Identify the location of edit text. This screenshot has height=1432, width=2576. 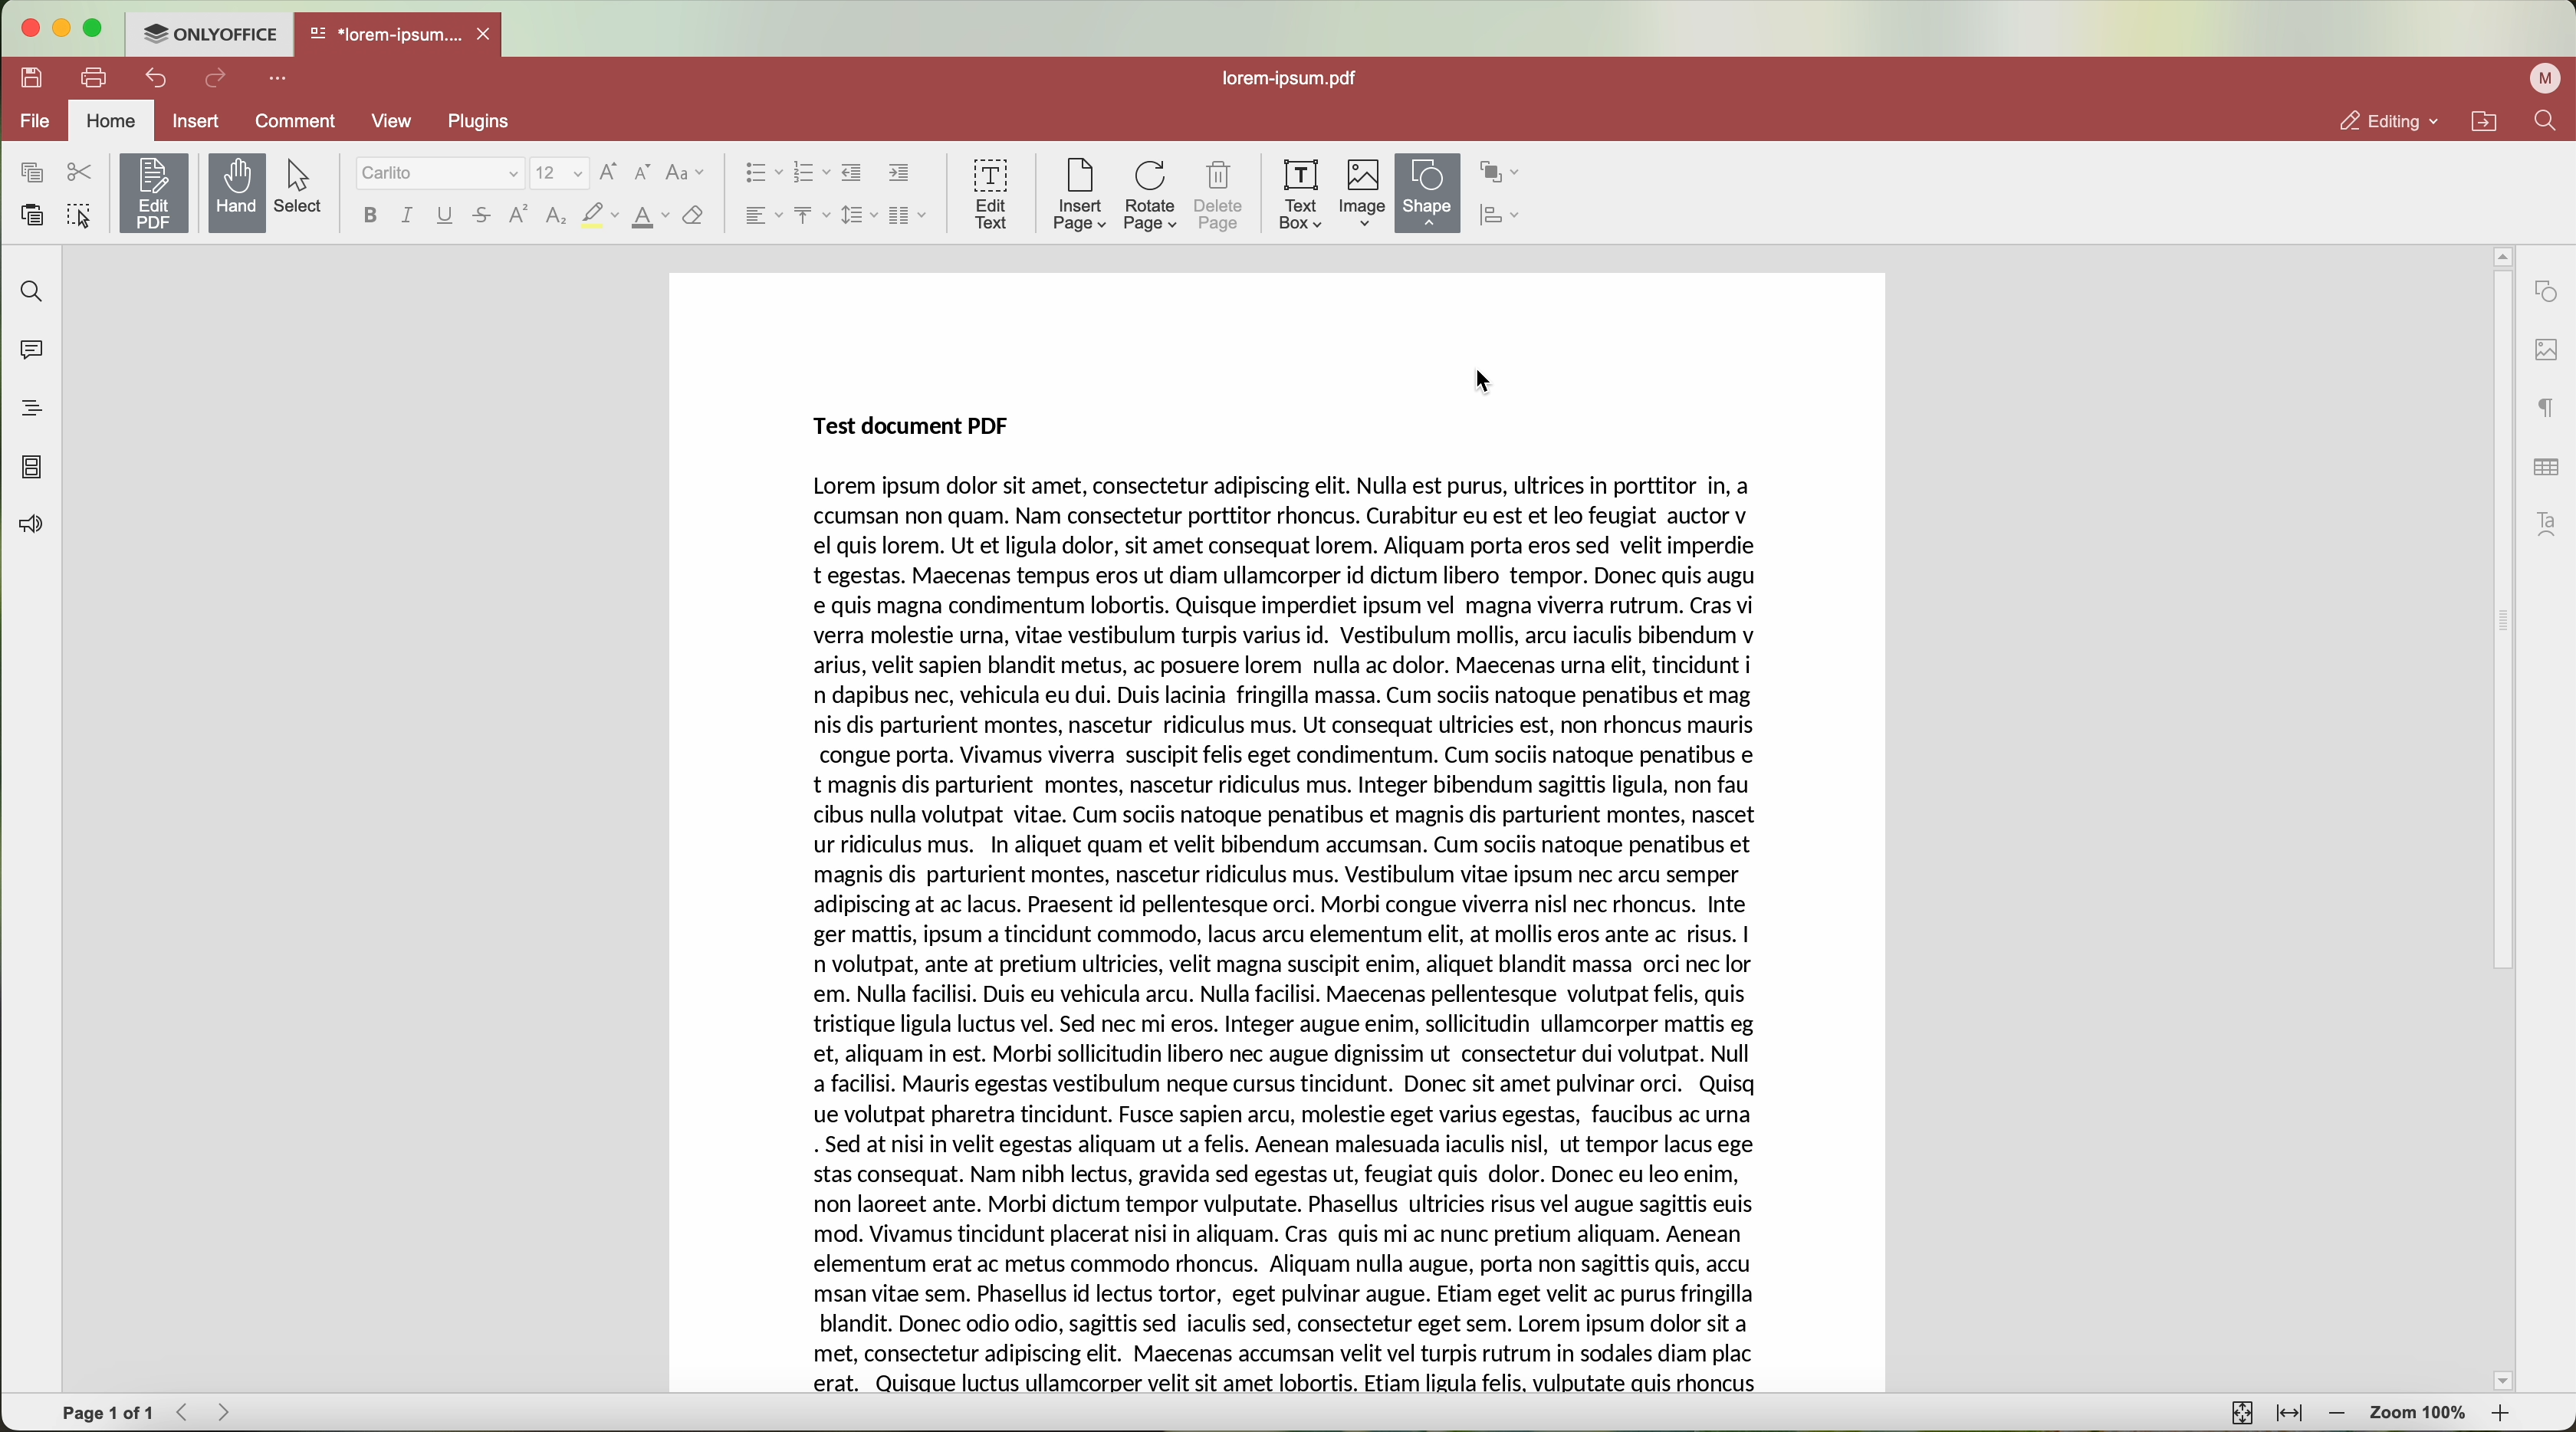
(990, 192).